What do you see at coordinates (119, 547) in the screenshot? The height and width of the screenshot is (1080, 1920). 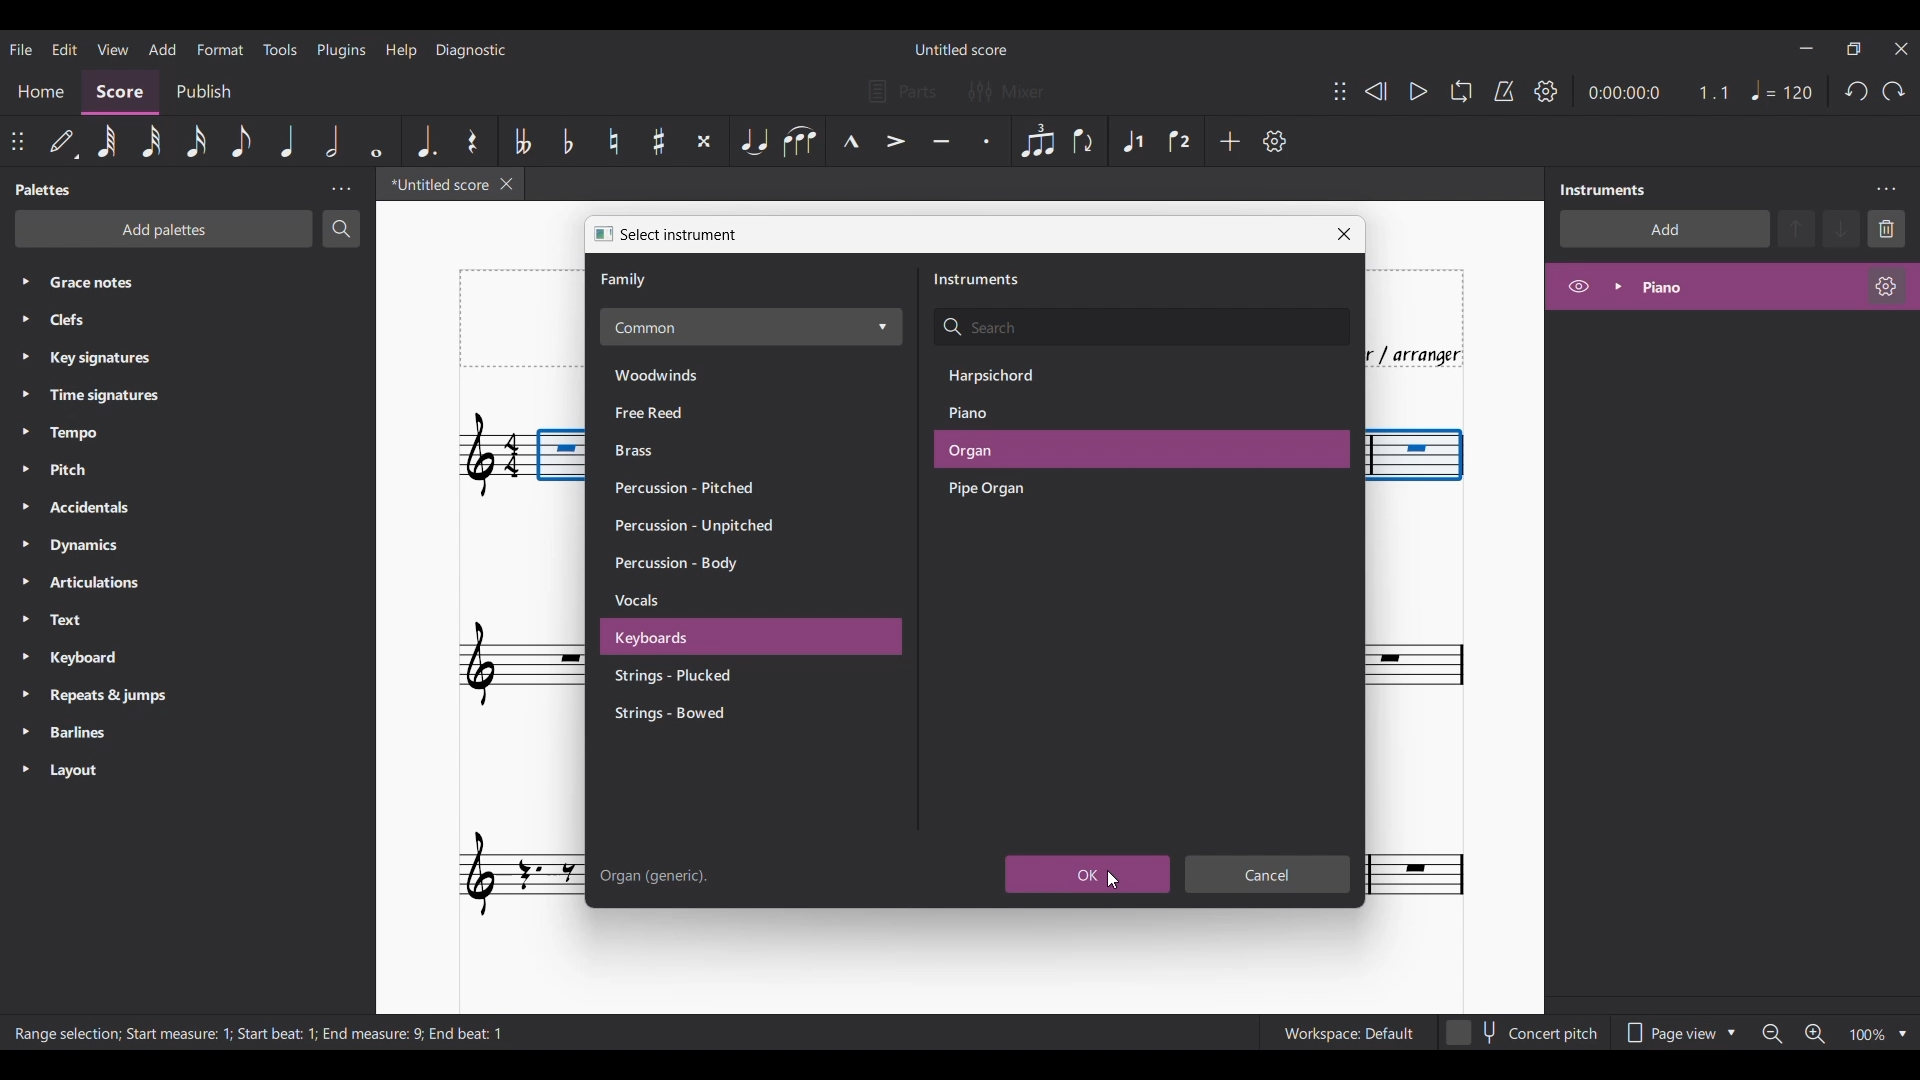 I see `Dynamics` at bounding box center [119, 547].